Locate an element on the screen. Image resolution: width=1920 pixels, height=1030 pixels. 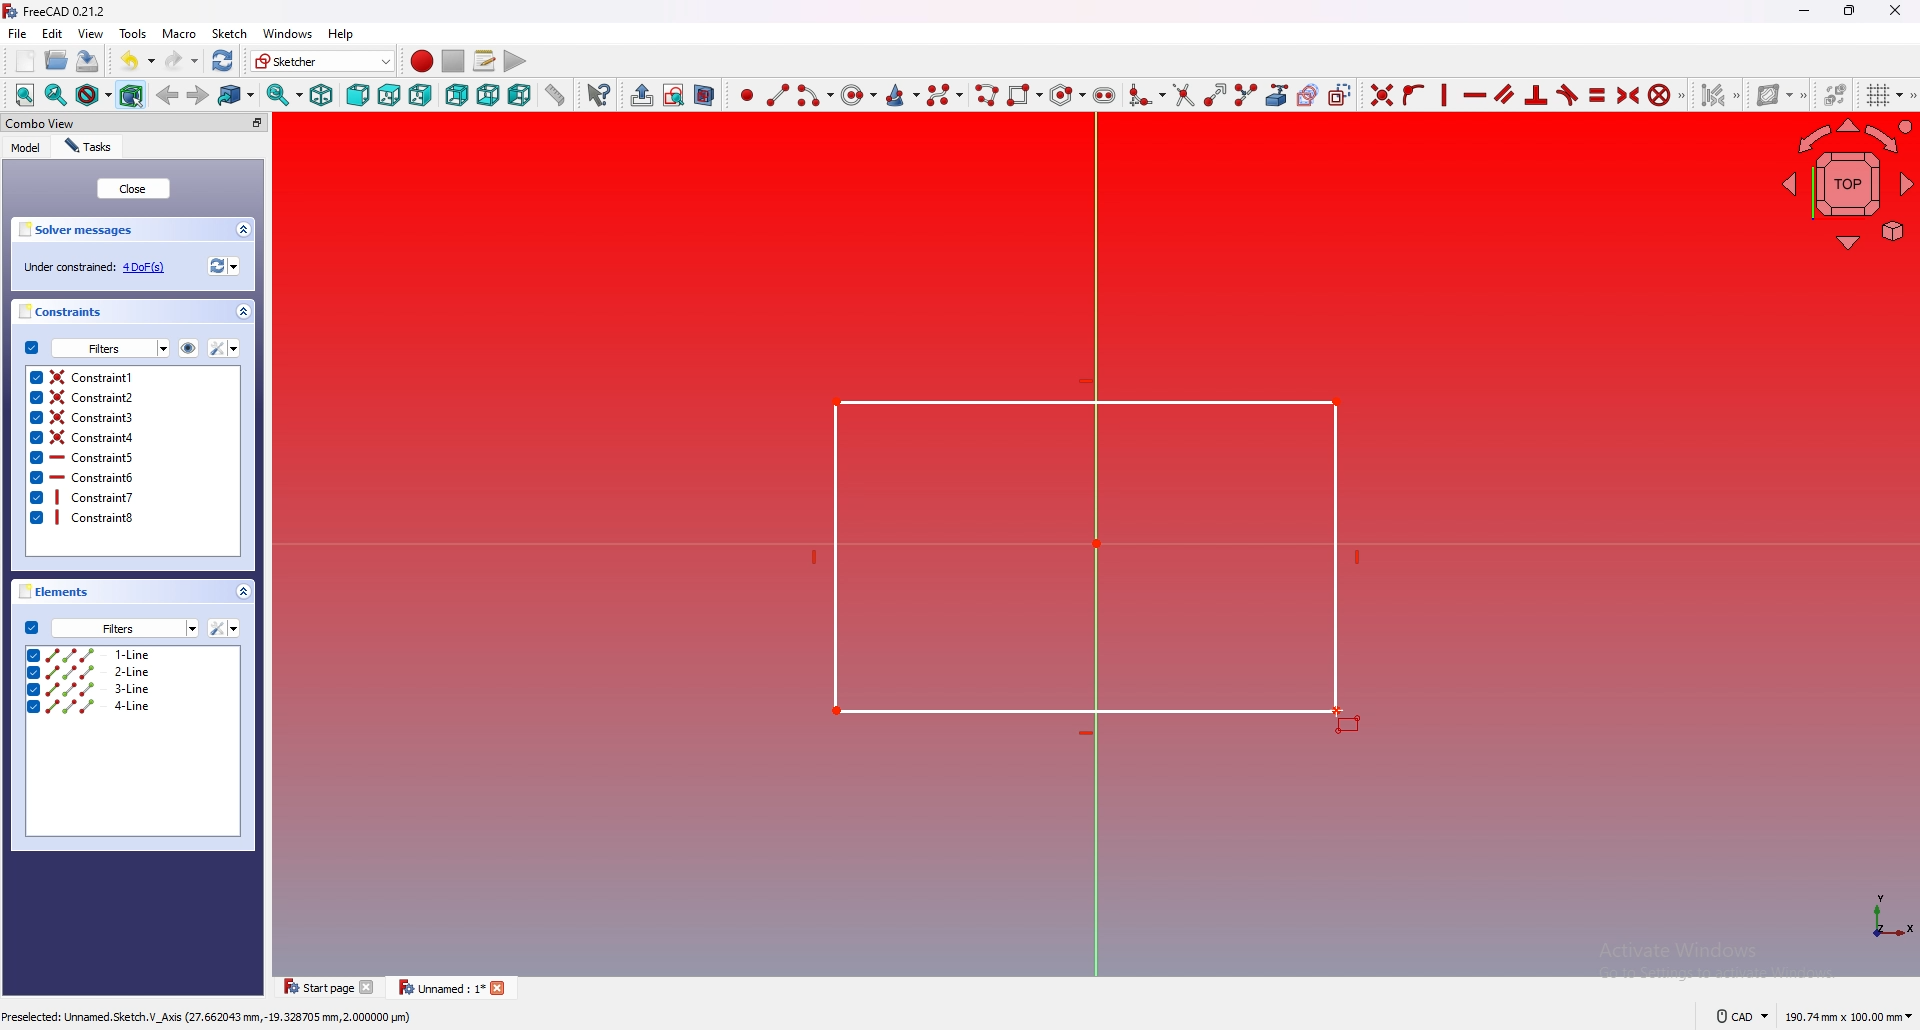
create fillet is located at coordinates (1148, 95).